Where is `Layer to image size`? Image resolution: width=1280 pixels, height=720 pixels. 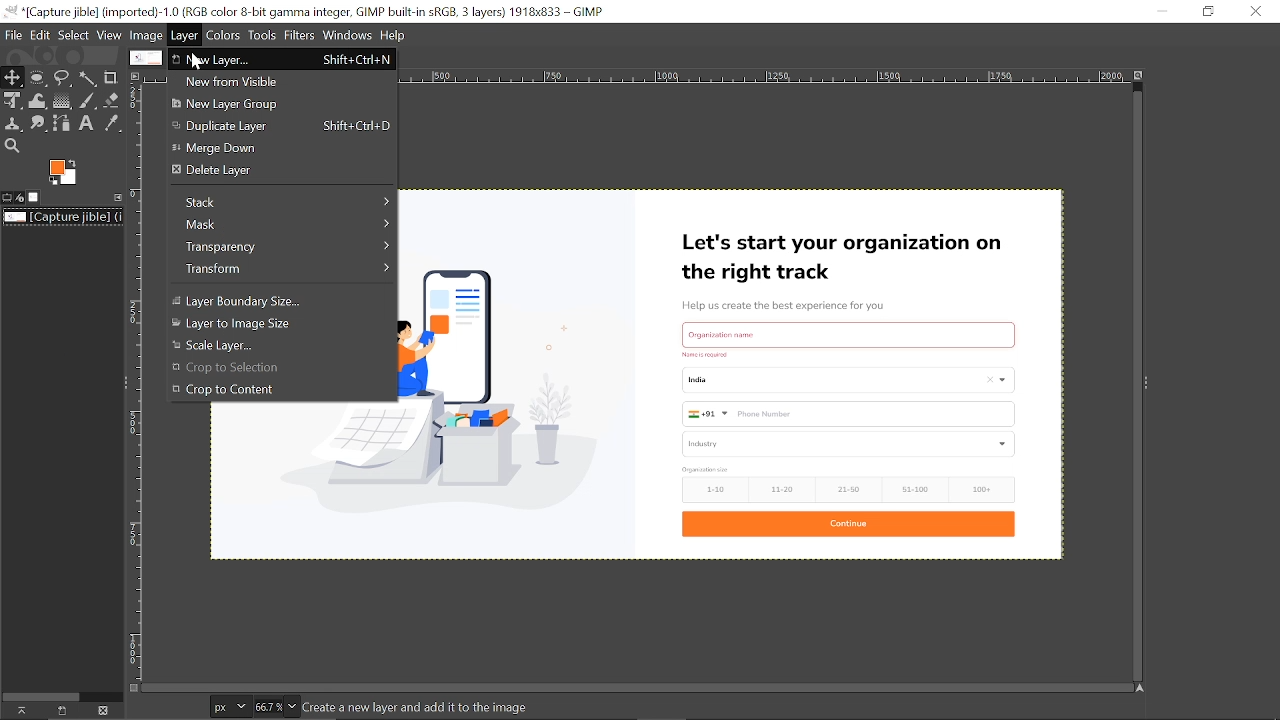 Layer to image size is located at coordinates (275, 323).